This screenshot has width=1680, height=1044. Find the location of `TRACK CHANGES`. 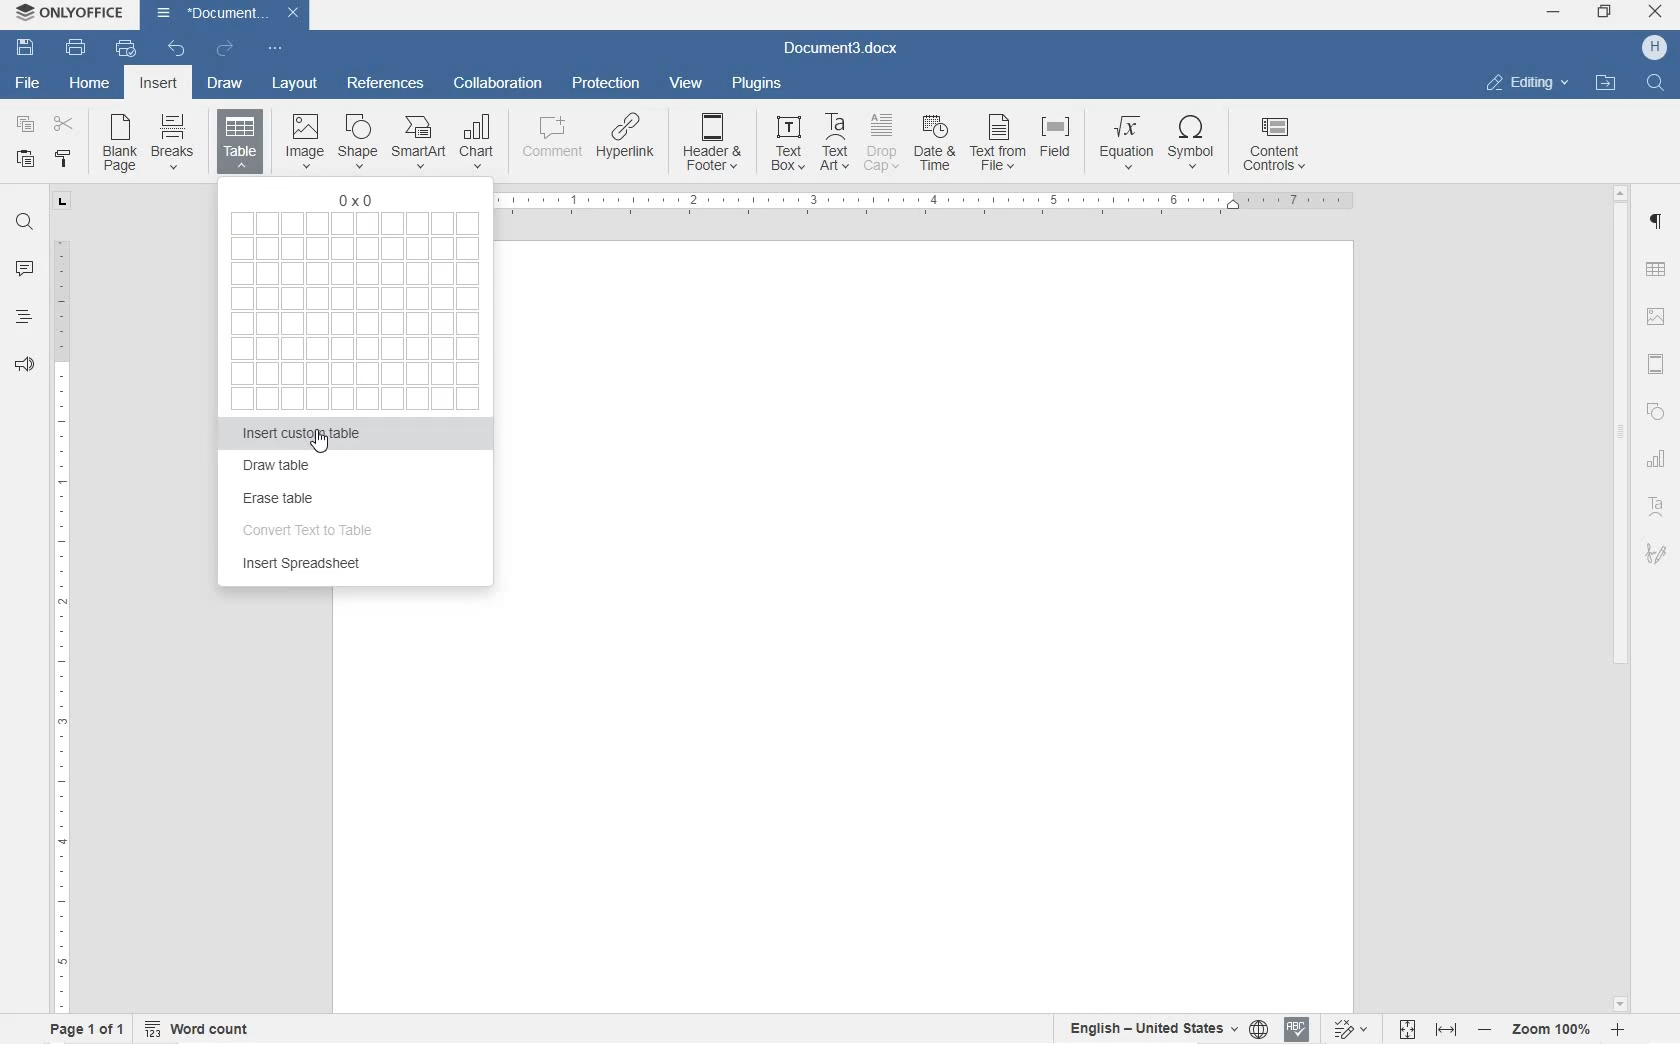

TRACK CHANGES is located at coordinates (1349, 1028).